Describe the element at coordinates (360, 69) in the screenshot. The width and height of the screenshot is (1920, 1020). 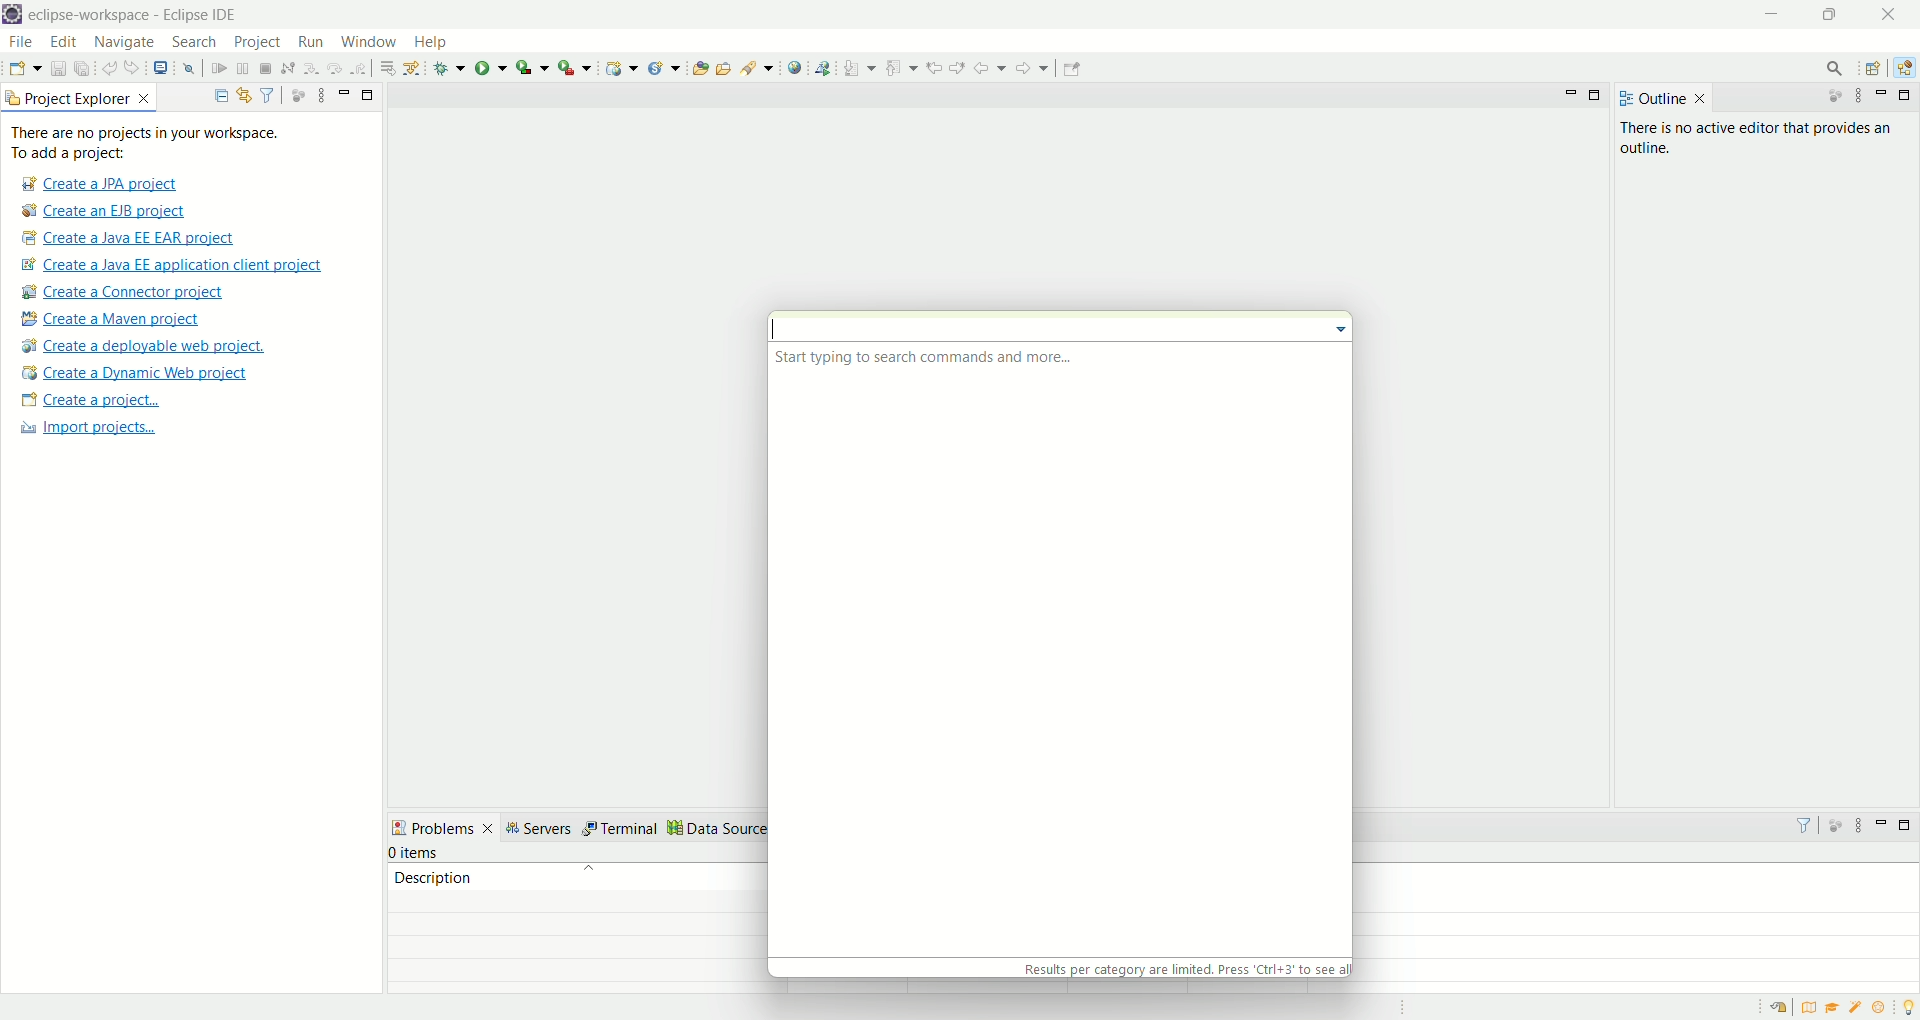
I see `step return` at that location.